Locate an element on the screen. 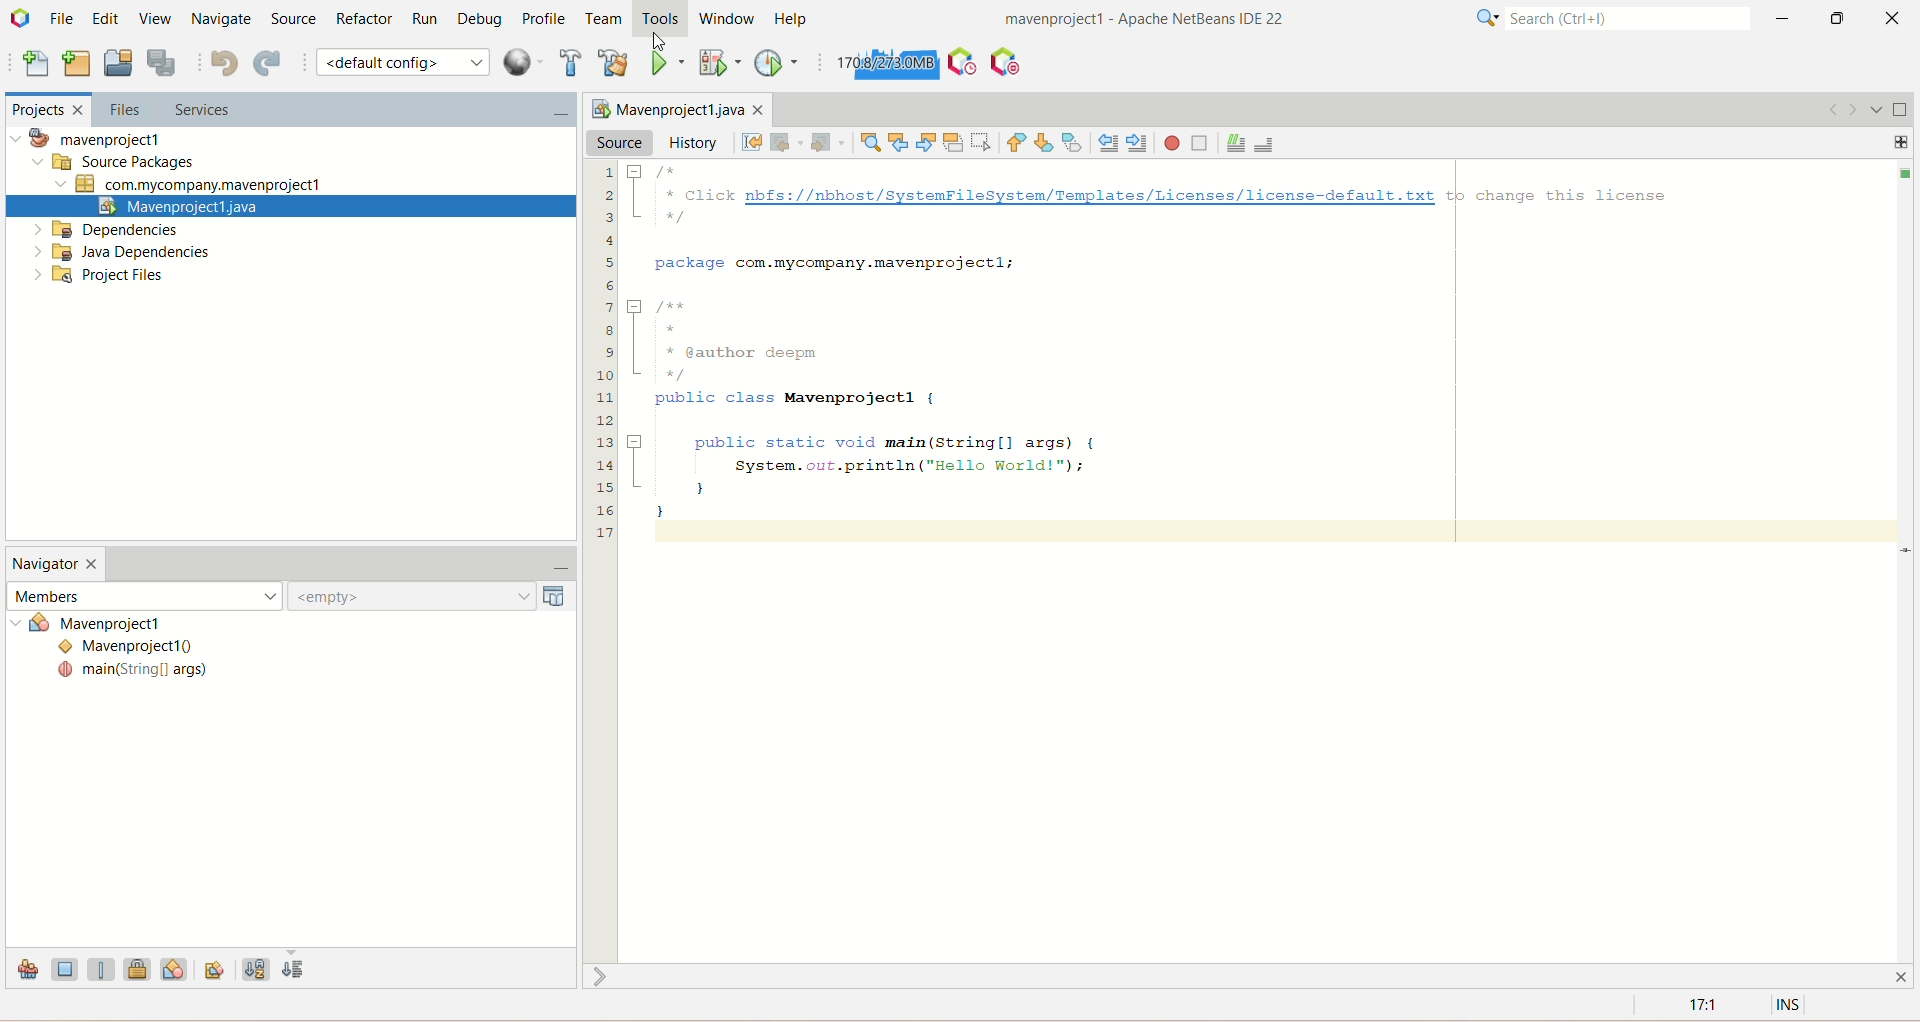 The height and width of the screenshot is (1022, 1920). package com.mycompany.mavenprojectl; is located at coordinates (842, 261).